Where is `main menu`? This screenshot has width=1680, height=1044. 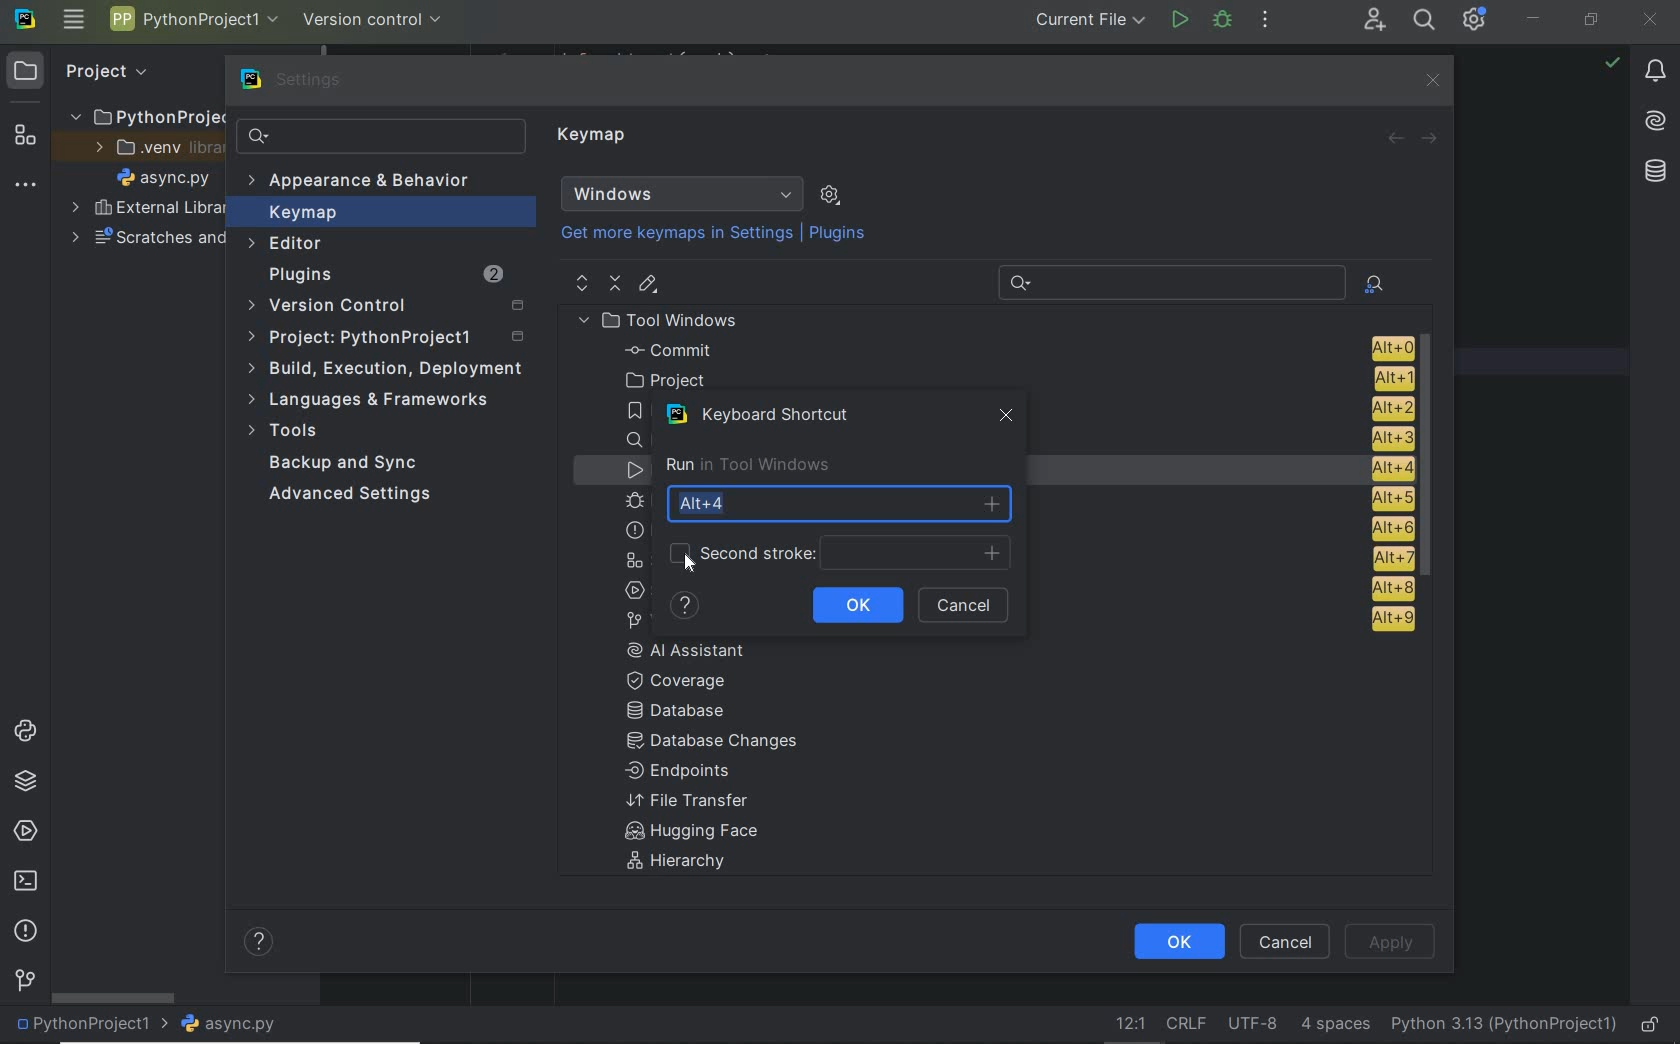
main menu is located at coordinates (73, 21).